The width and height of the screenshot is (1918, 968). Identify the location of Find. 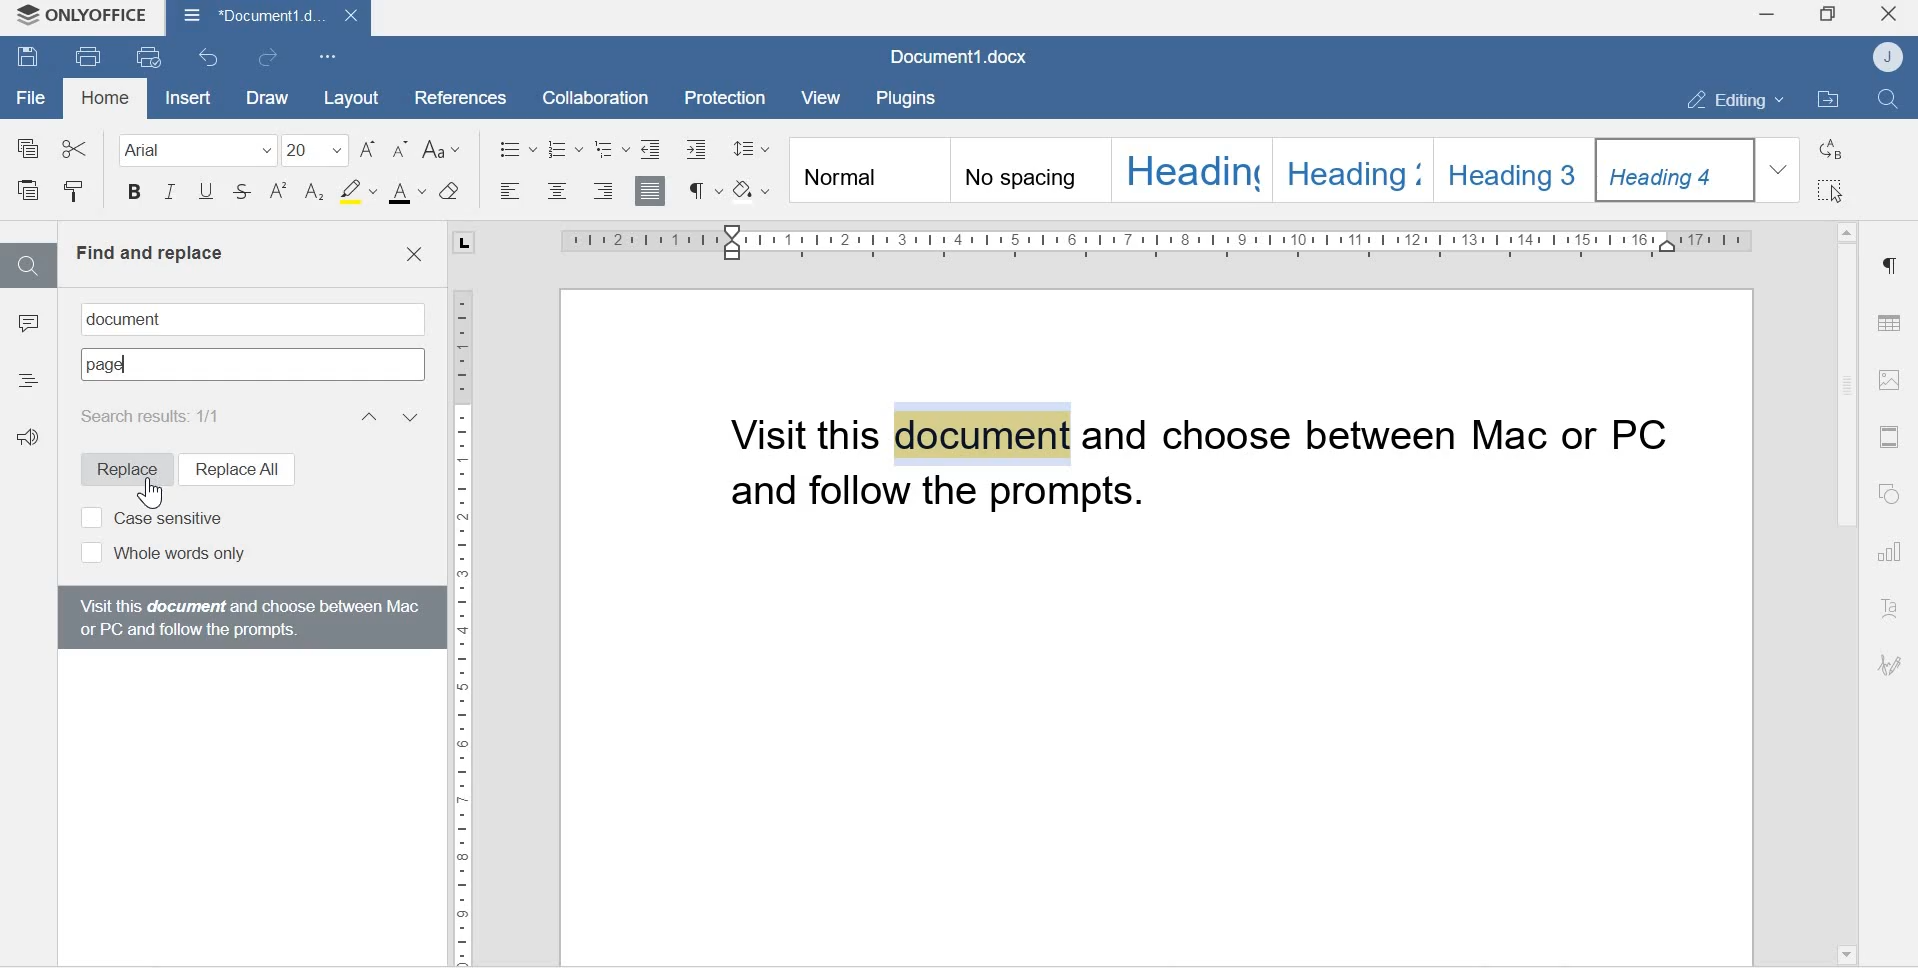
(1892, 100).